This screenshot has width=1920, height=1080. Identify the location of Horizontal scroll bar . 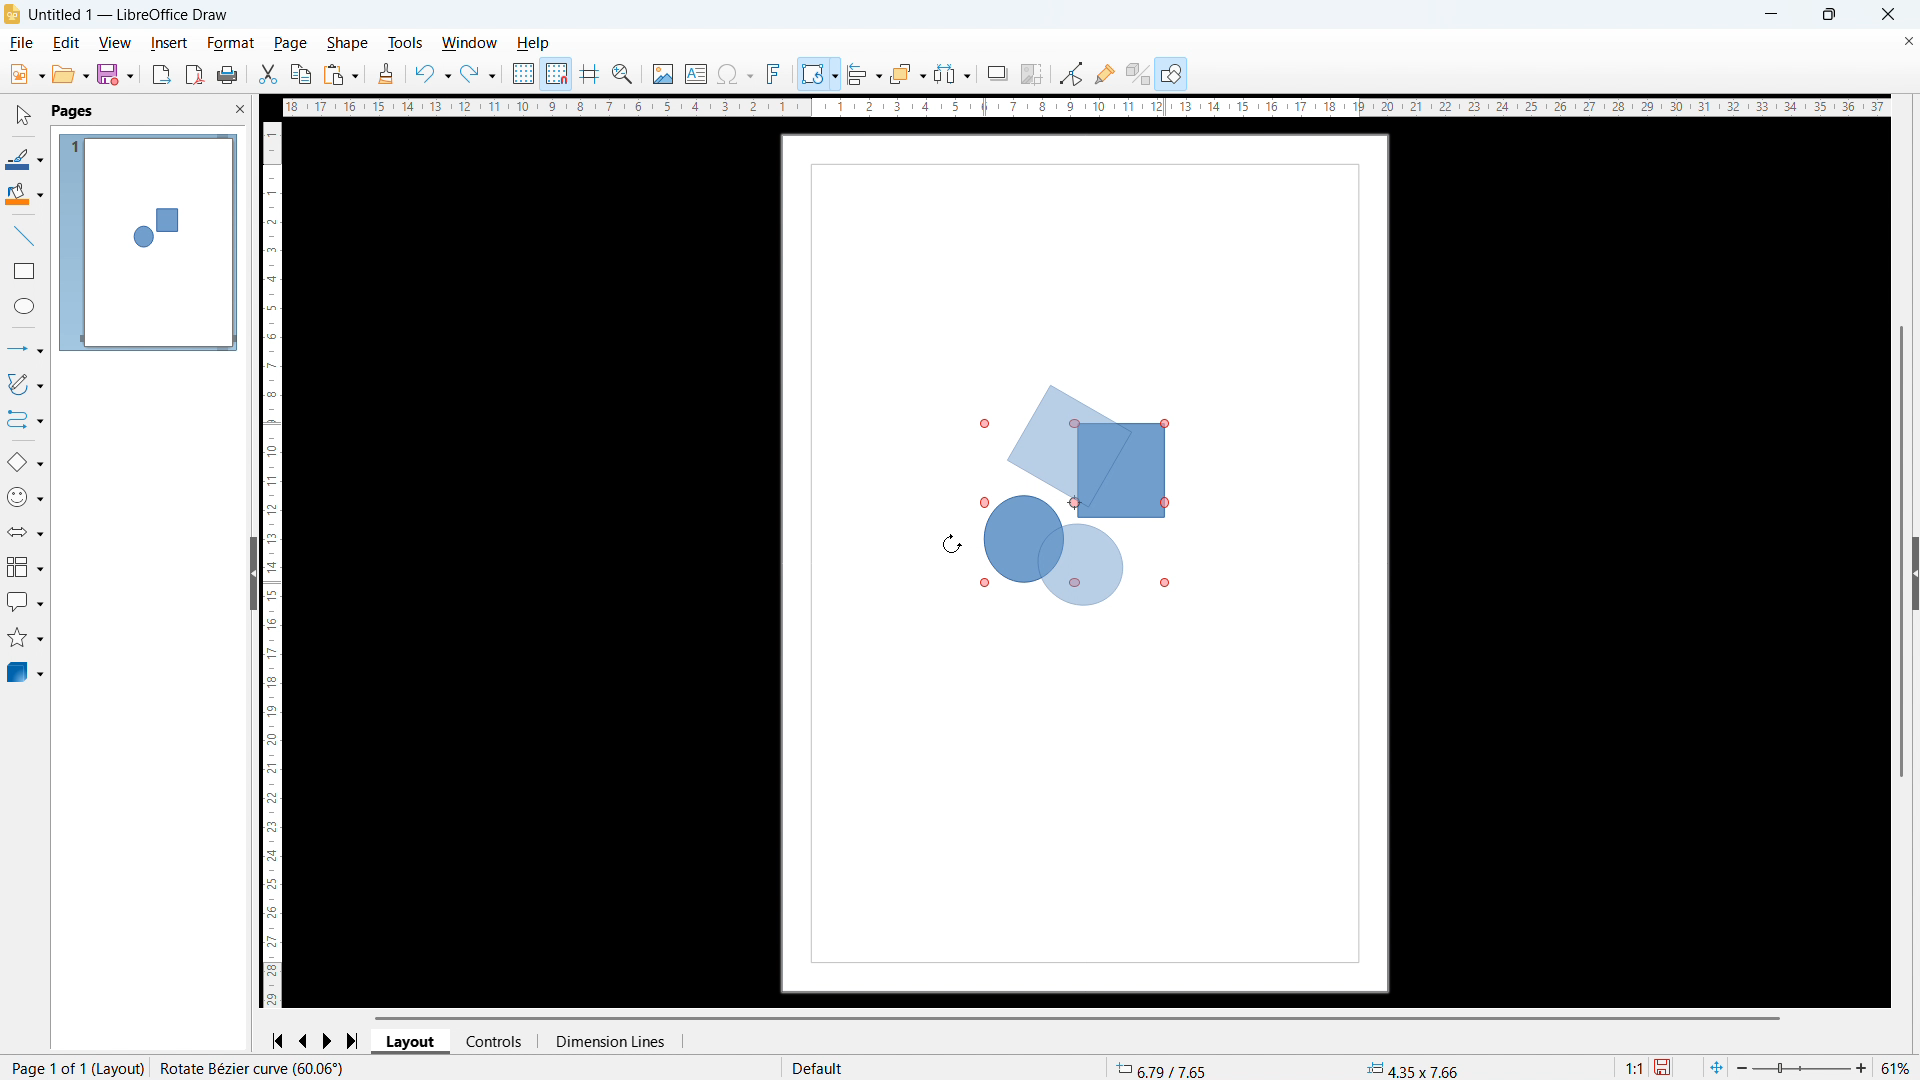
(1079, 1018).